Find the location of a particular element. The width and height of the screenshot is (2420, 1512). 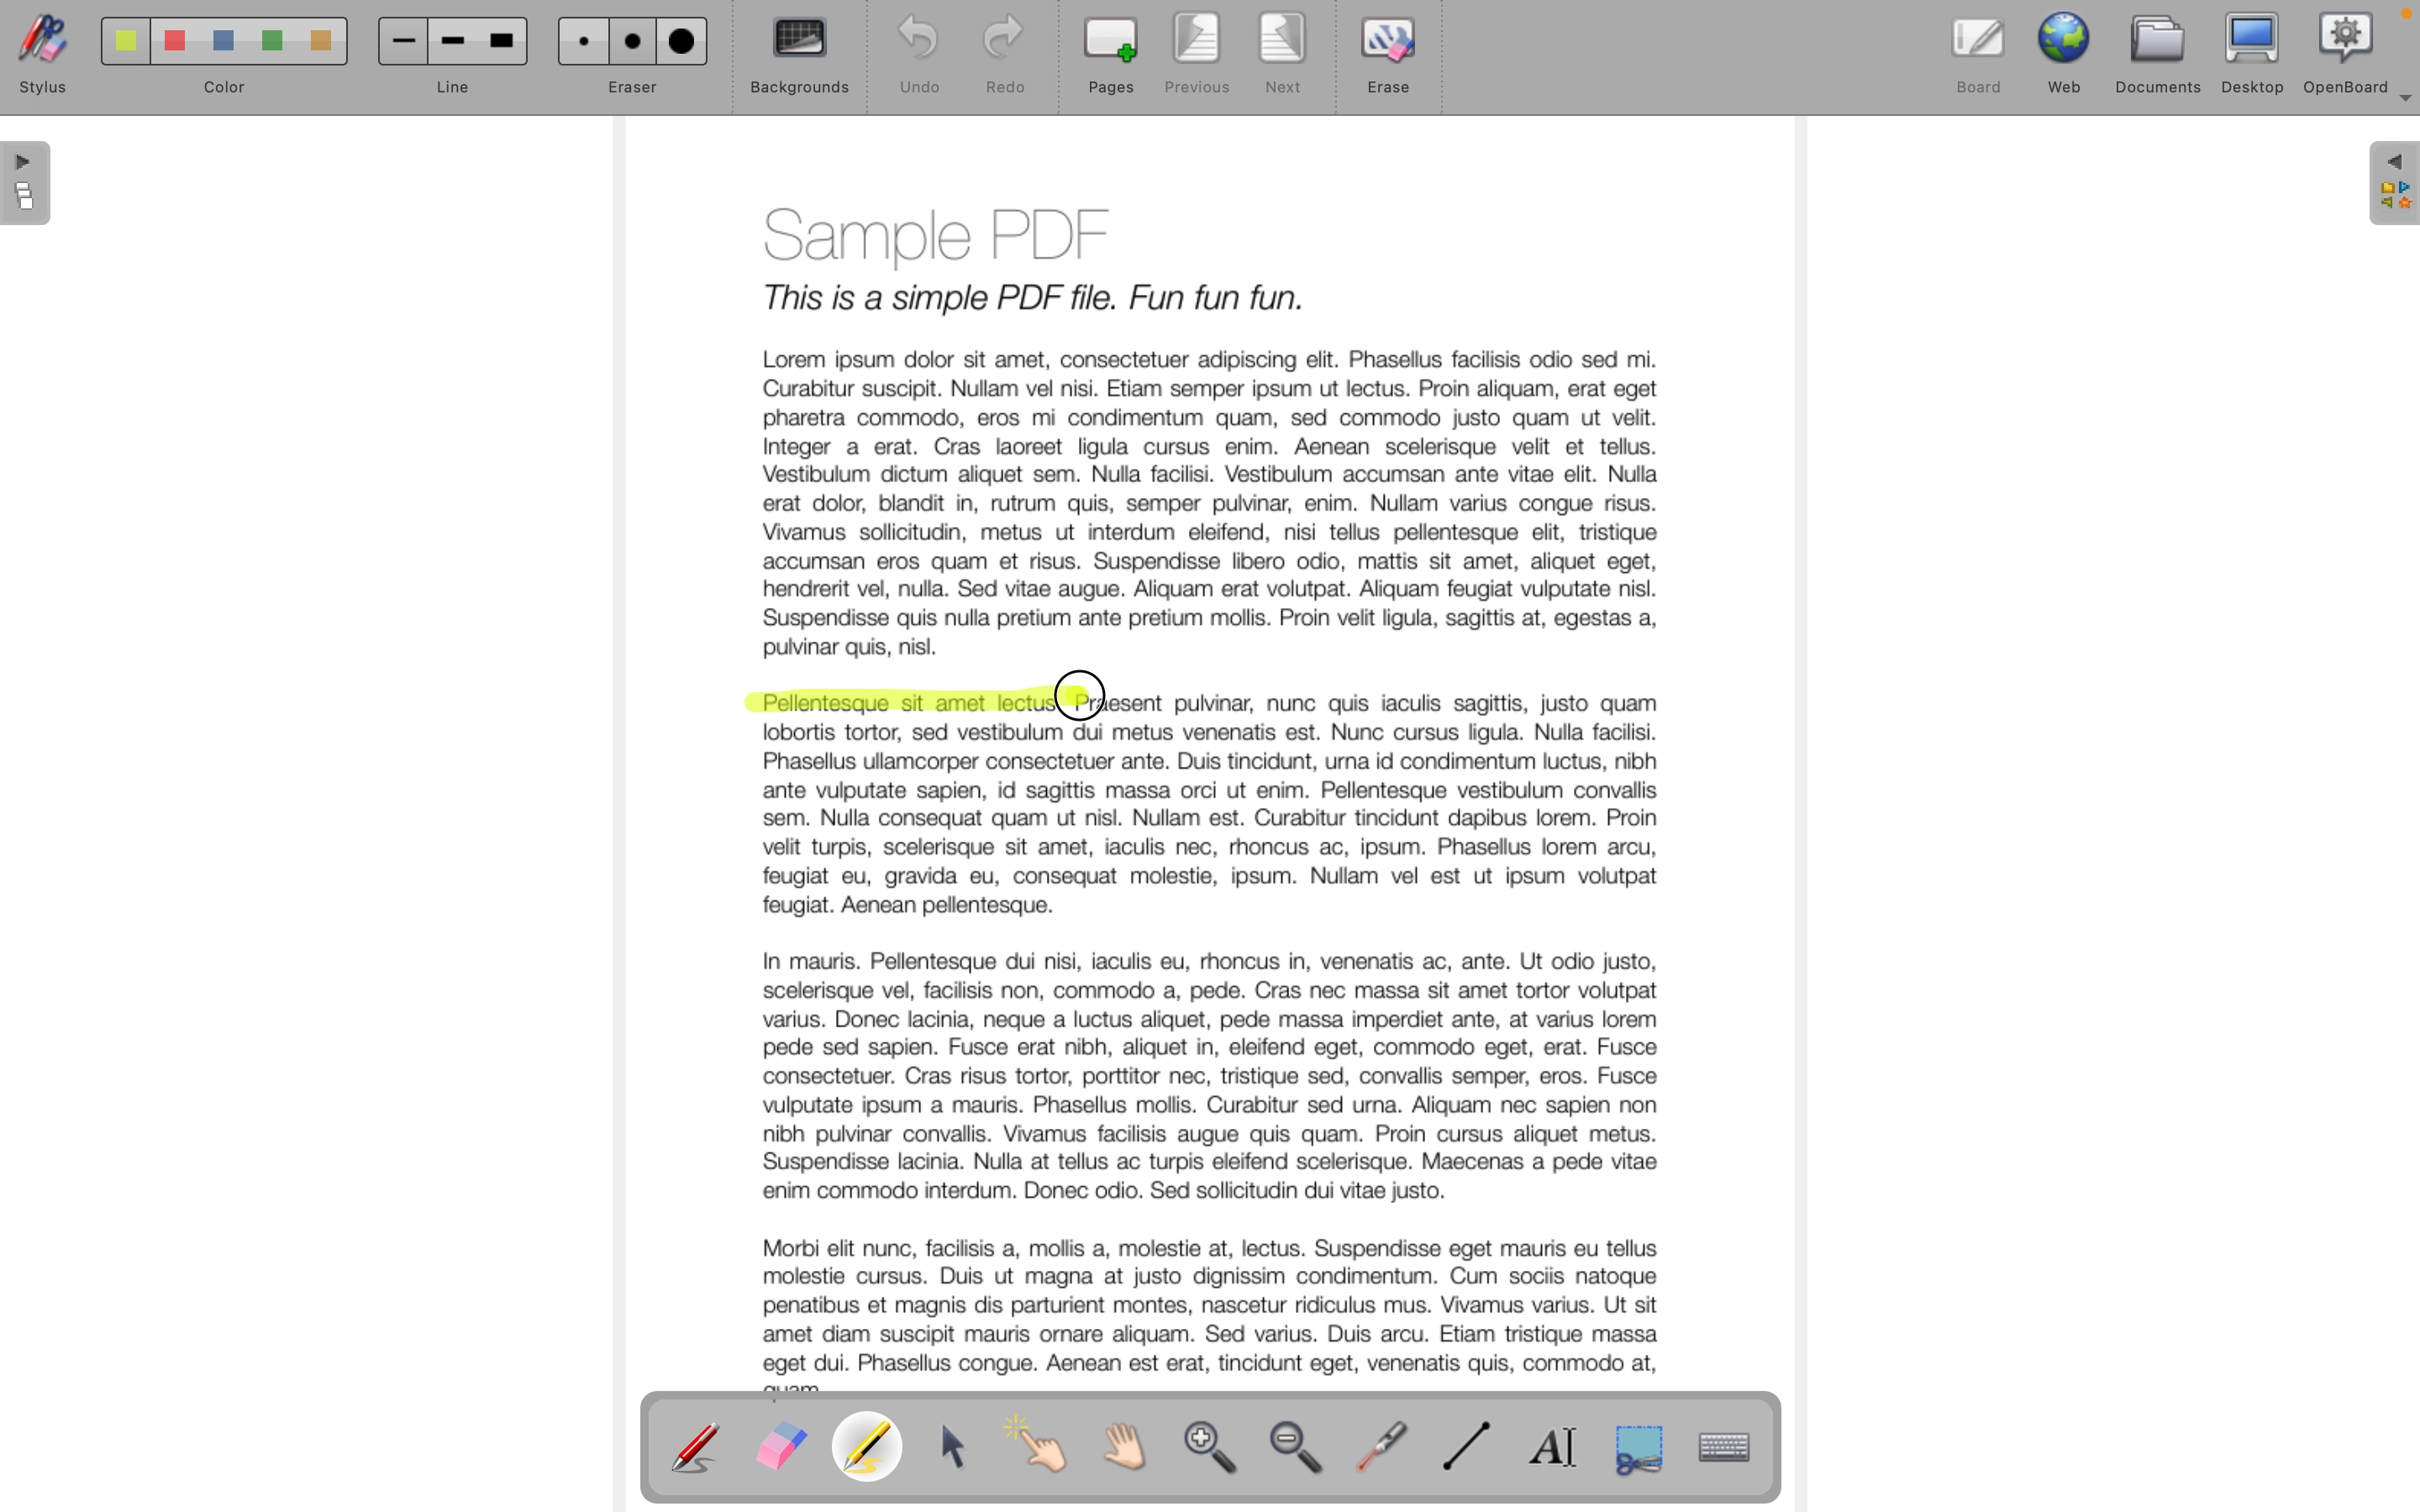

pages is located at coordinates (1110, 57).